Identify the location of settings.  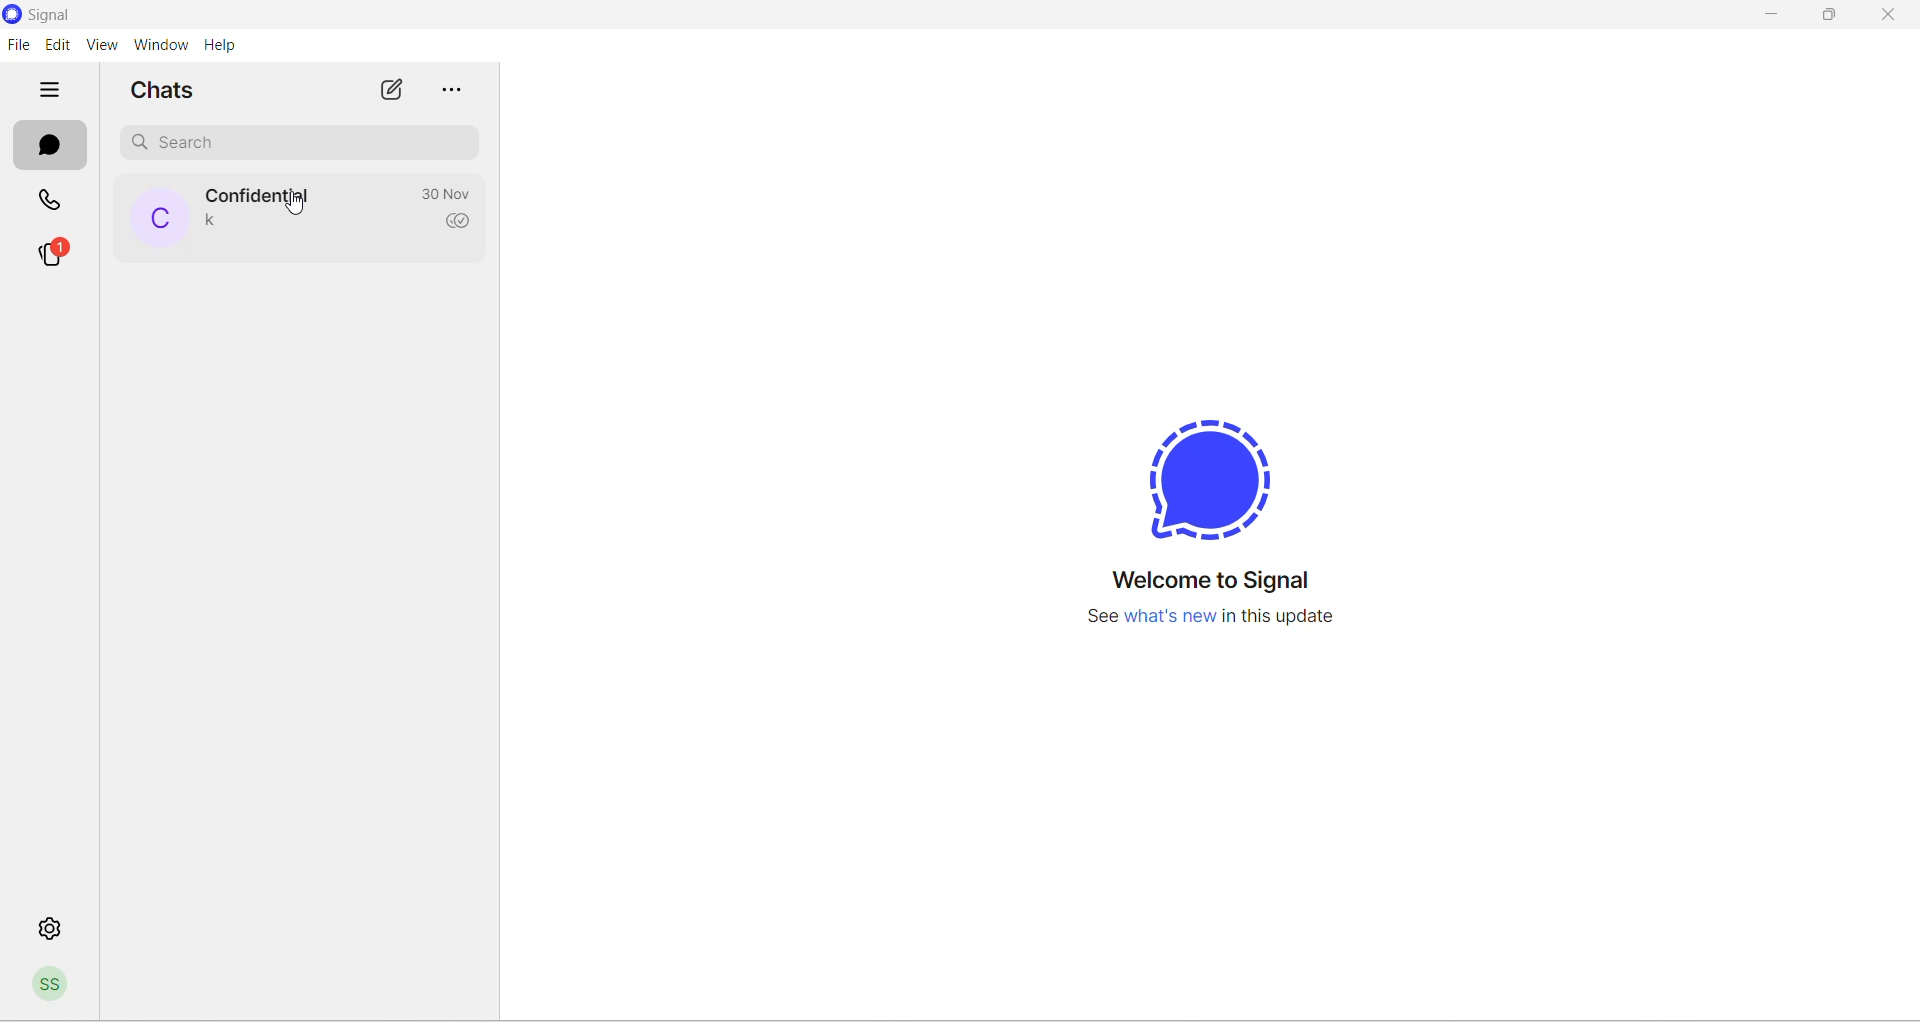
(55, 934).